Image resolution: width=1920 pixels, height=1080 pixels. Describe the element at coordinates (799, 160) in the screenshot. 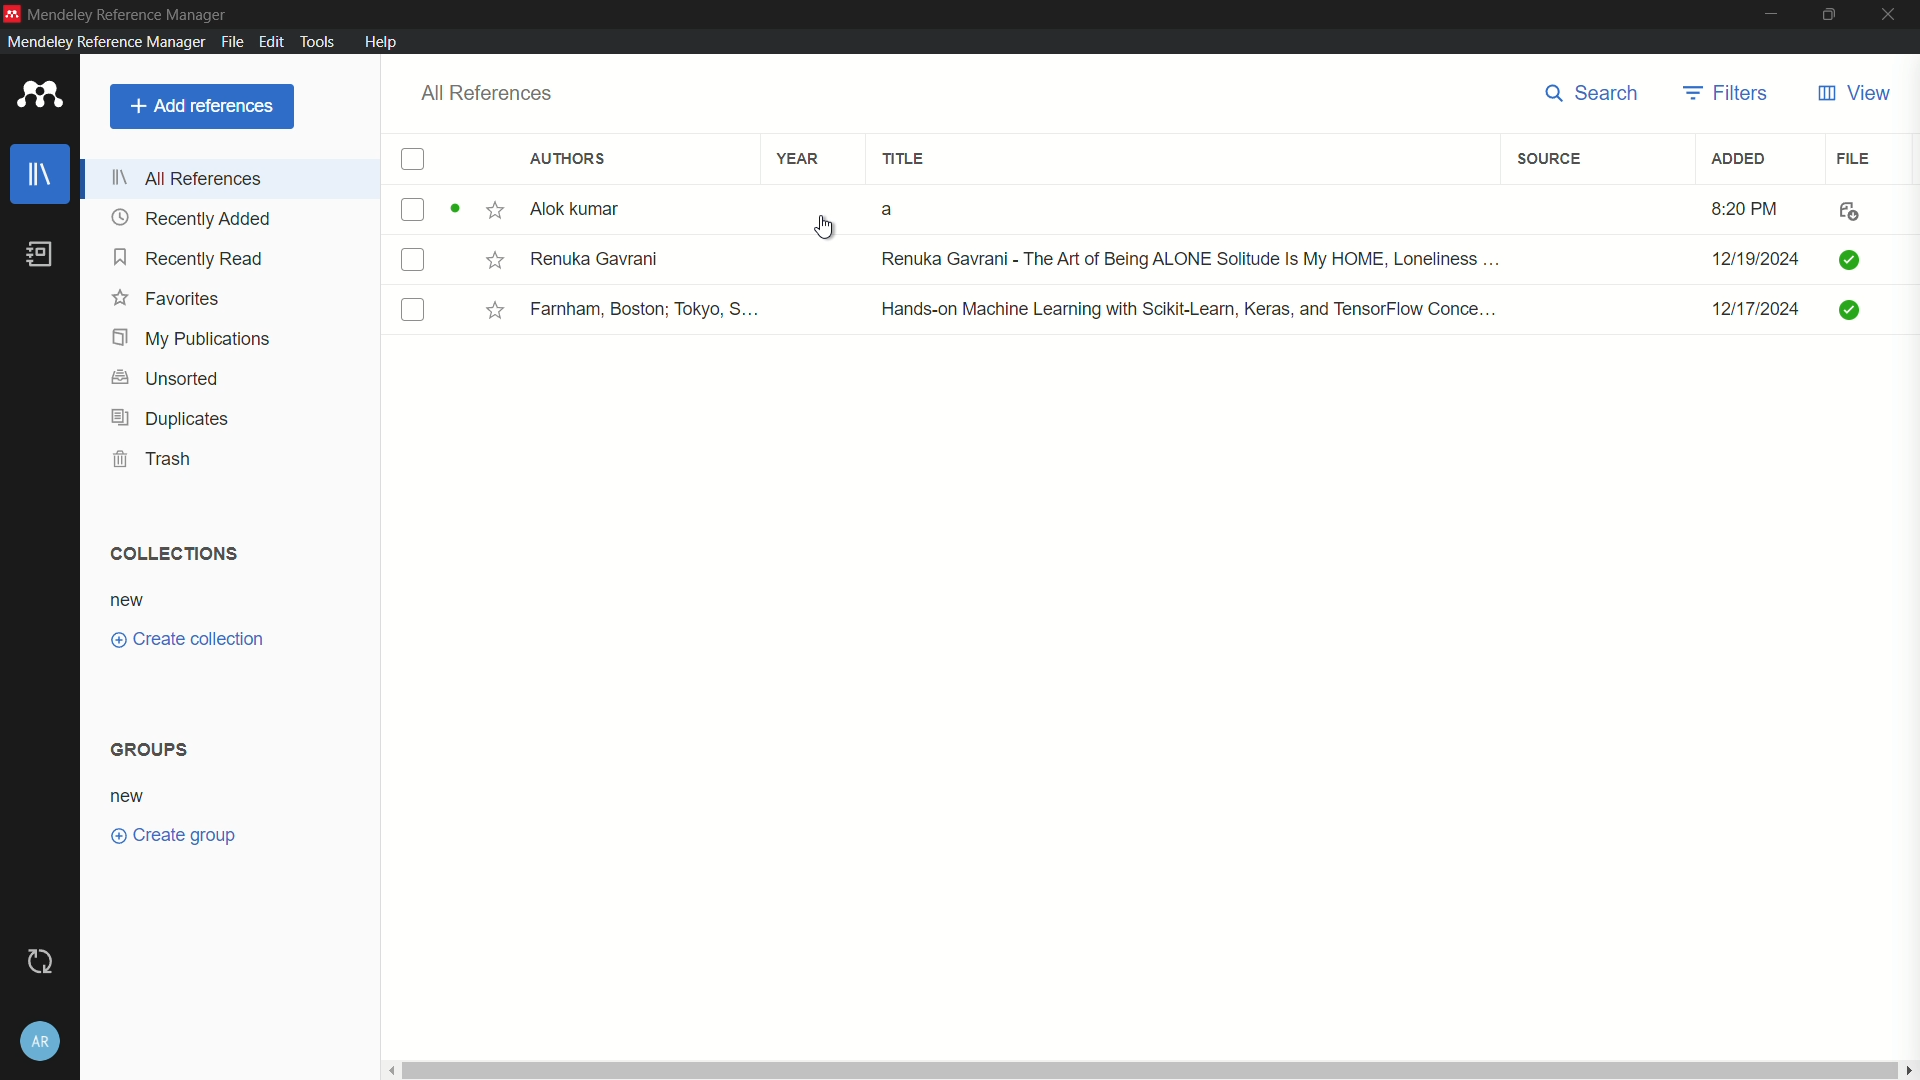

I see `year` at that location.